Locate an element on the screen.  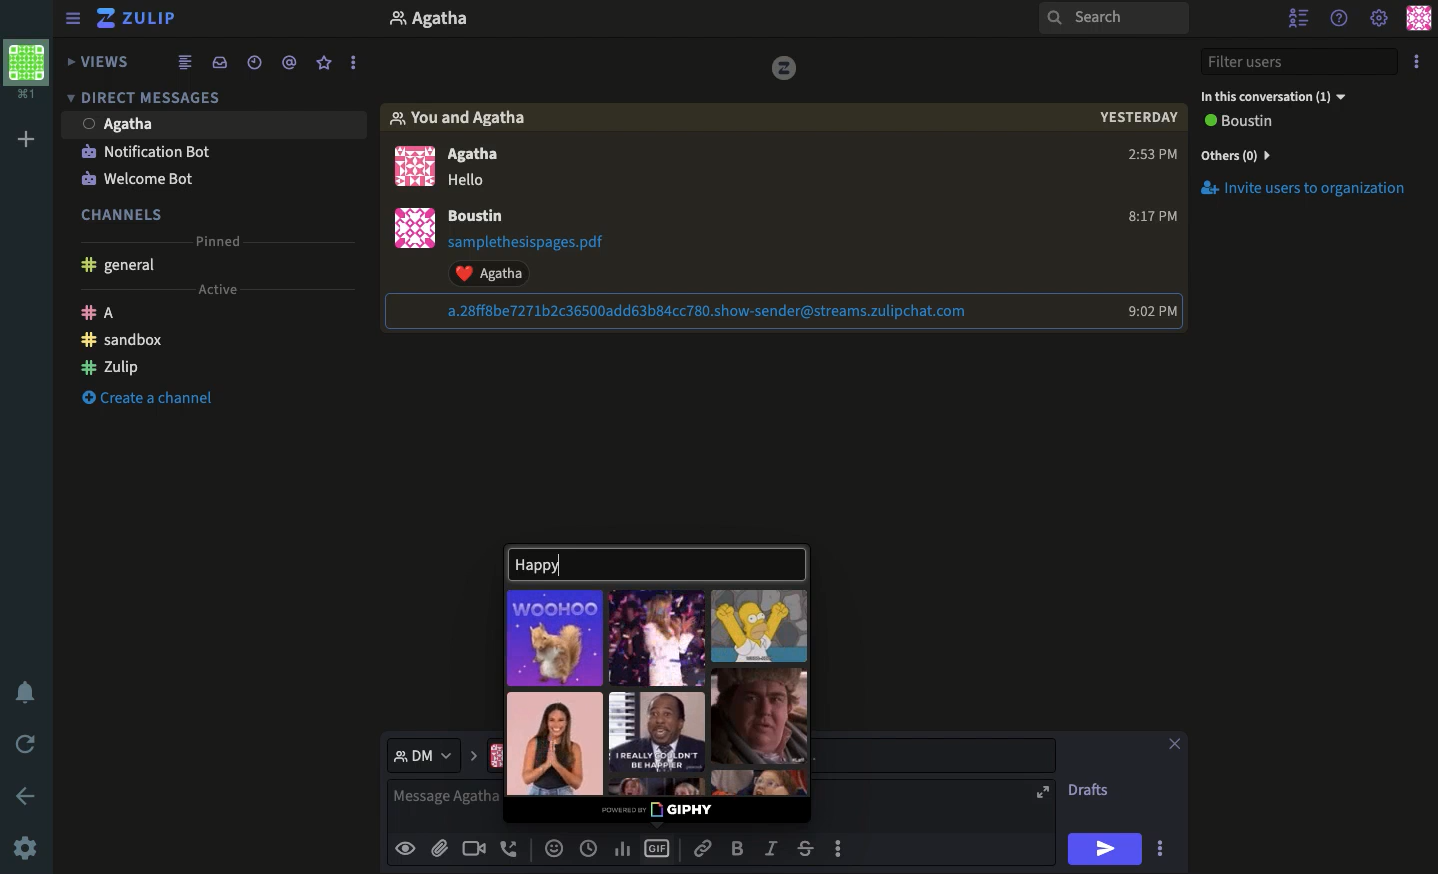
Chart is located at coordinates (621, 849).